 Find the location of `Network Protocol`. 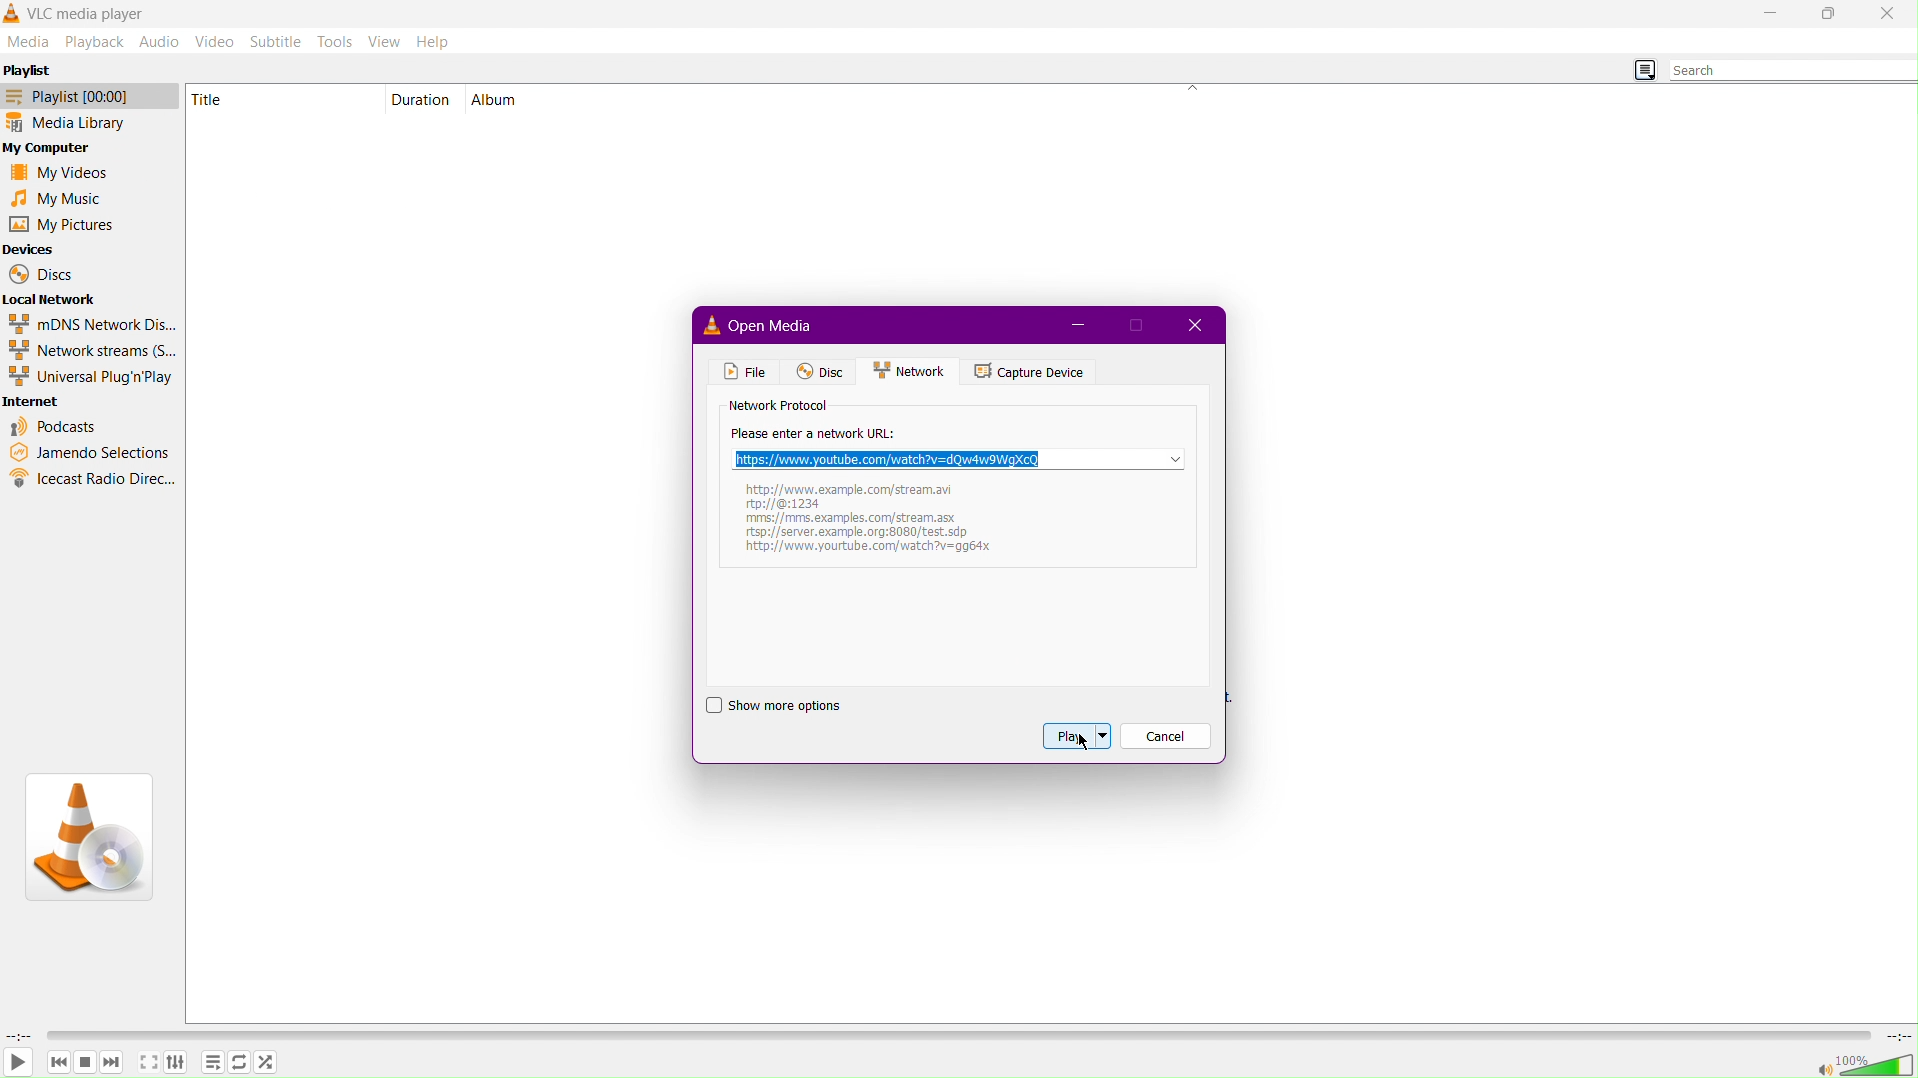

Network Protocol is located at coordinates (778, 407).